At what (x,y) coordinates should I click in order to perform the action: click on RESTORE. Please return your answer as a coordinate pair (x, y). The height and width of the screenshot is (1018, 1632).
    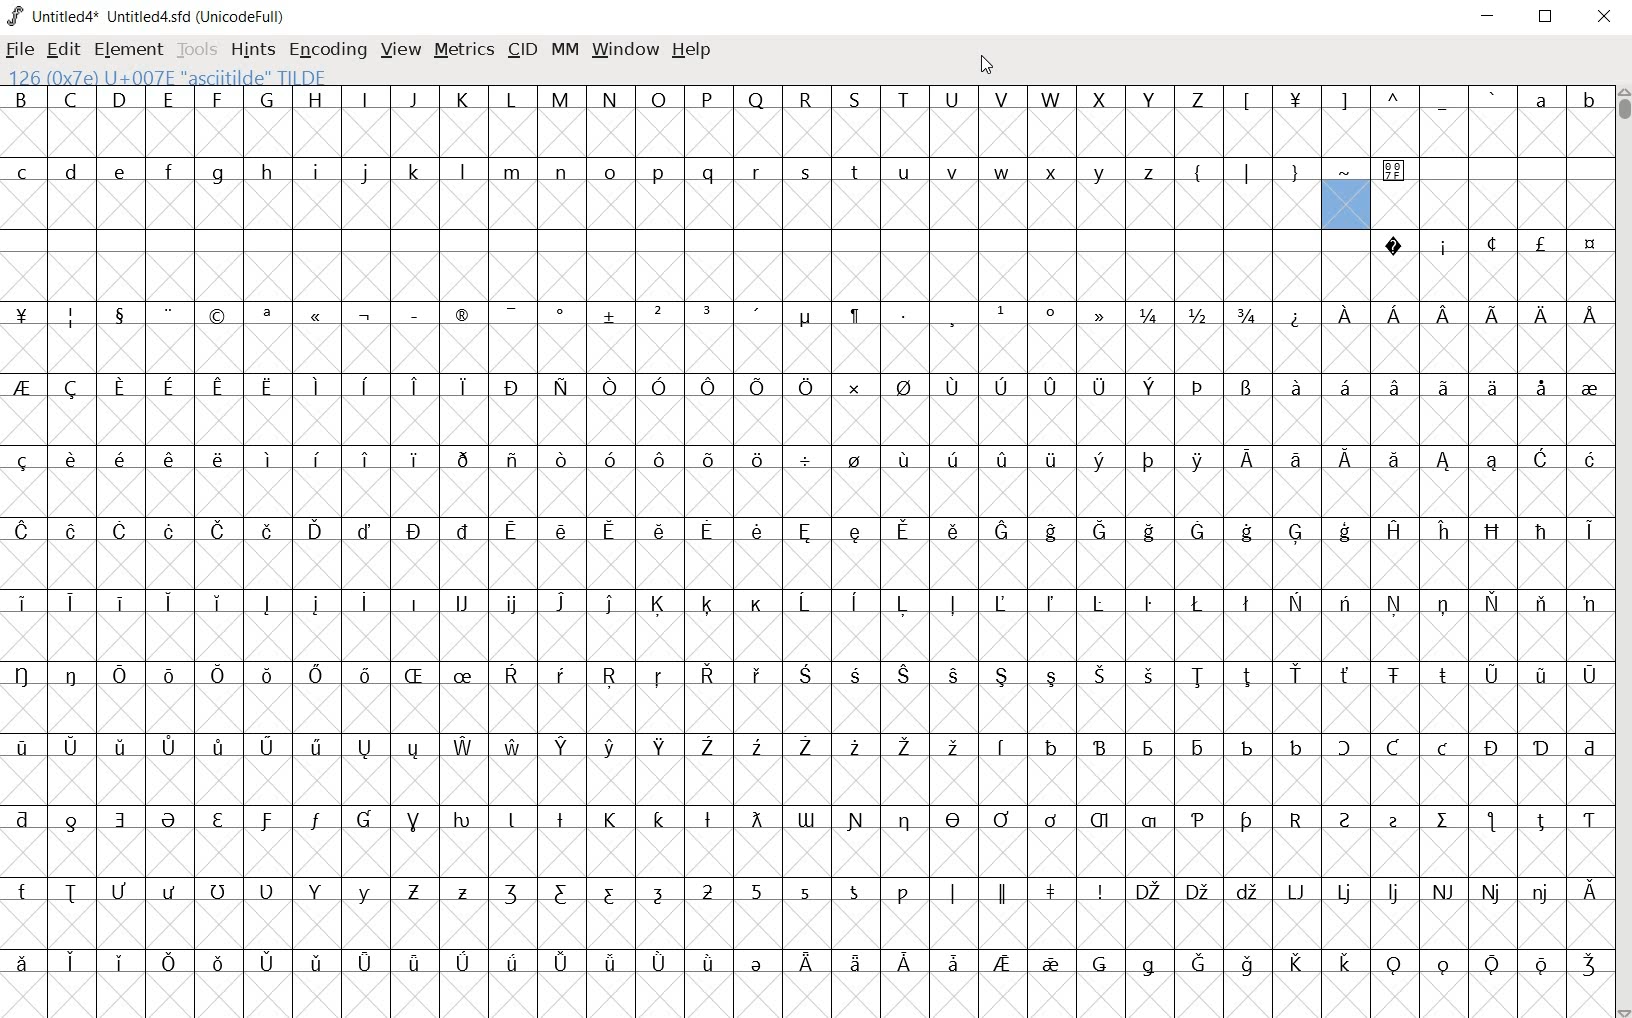
    Looking at the image, I should click on (1550, 18).